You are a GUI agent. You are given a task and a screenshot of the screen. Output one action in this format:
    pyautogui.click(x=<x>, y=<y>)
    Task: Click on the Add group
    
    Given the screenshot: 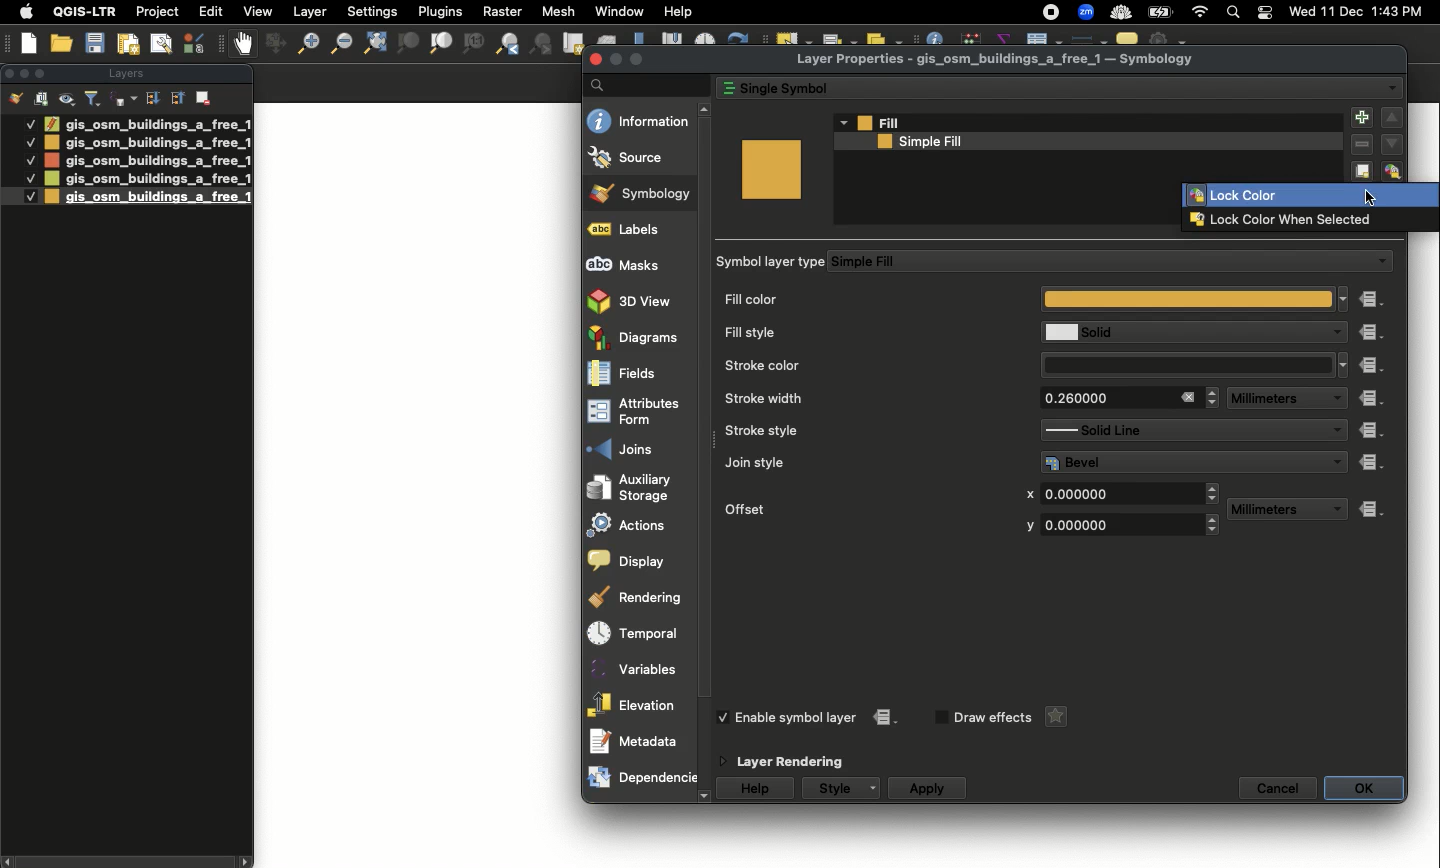 What is the action you would take?
    pyautogui.click(x=42, y=98)
    